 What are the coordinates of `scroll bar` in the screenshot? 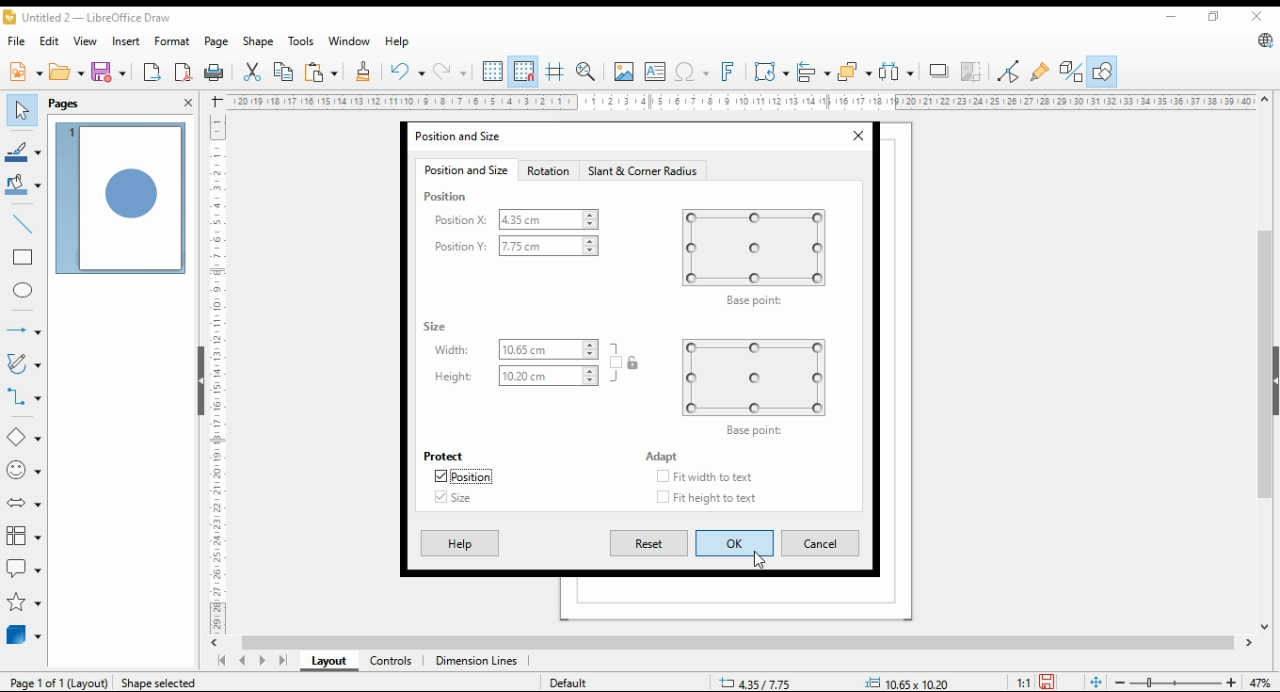 It's located at (727, 643).